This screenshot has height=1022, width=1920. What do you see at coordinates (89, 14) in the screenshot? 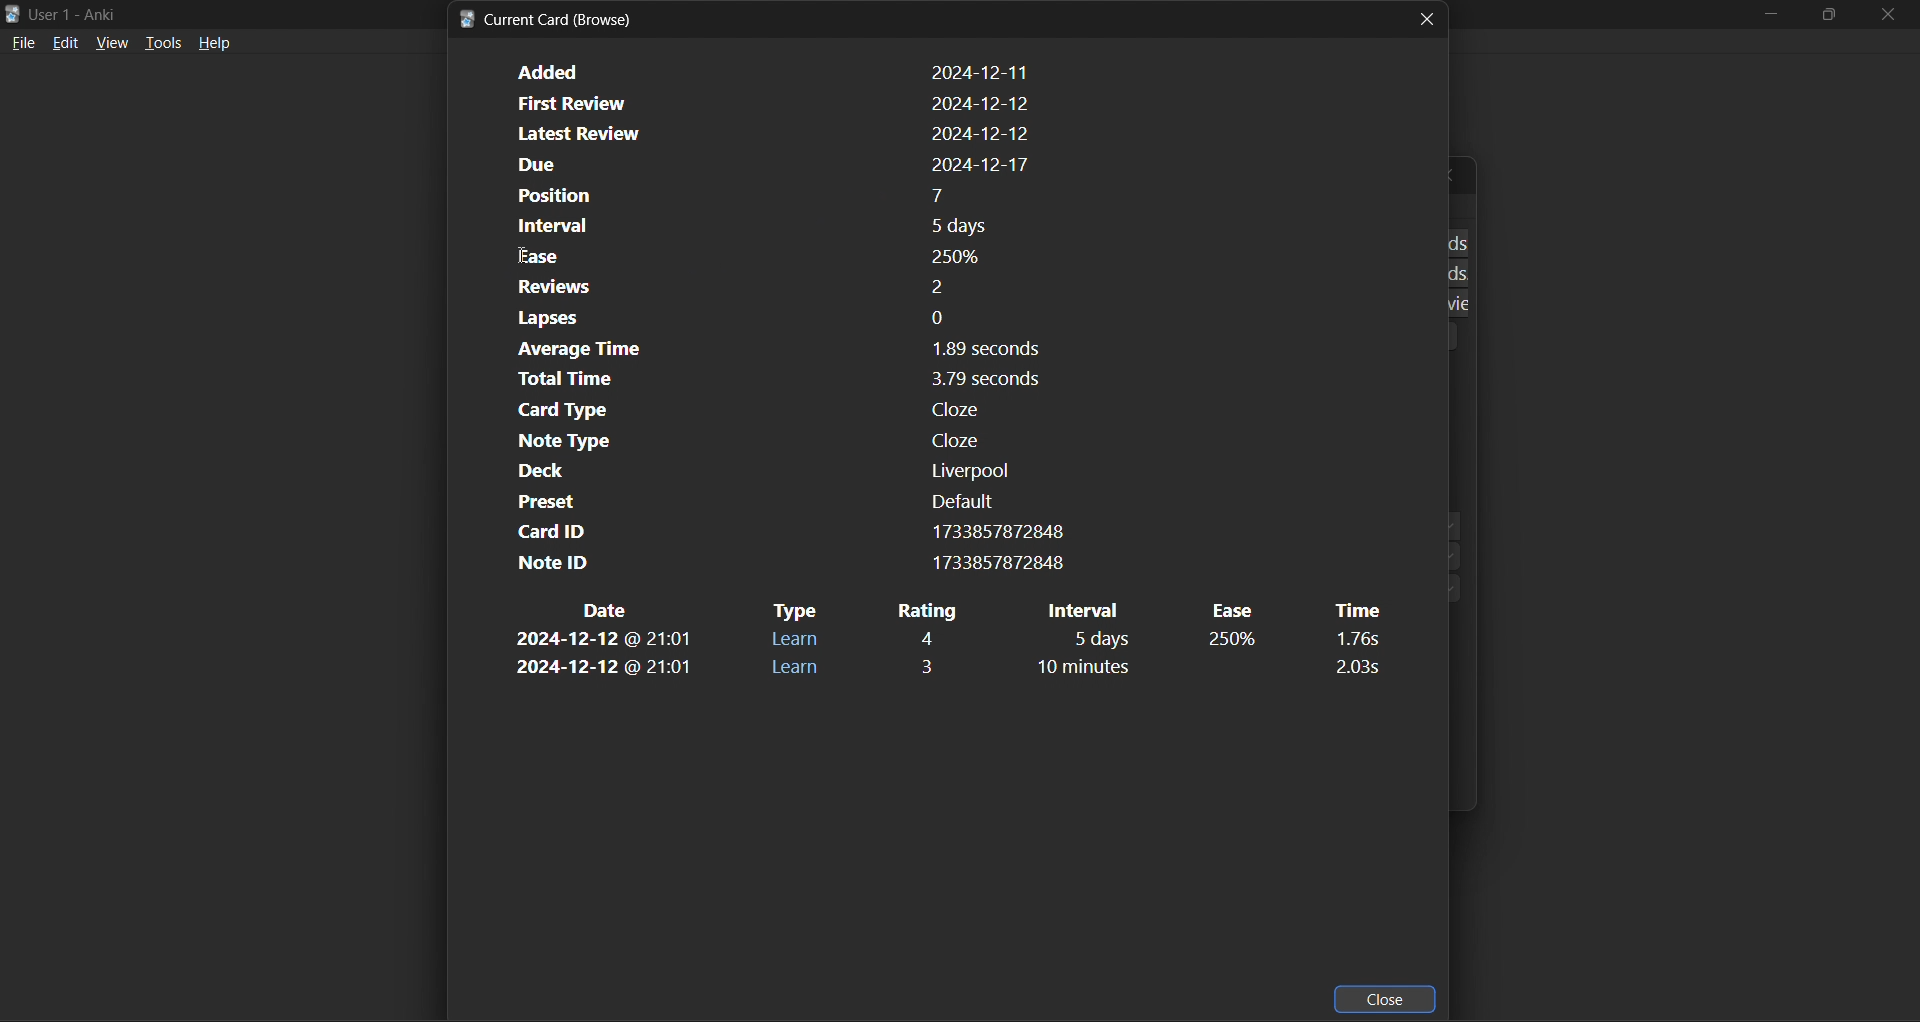
I see `title bar` at bounding box center [89, 14].